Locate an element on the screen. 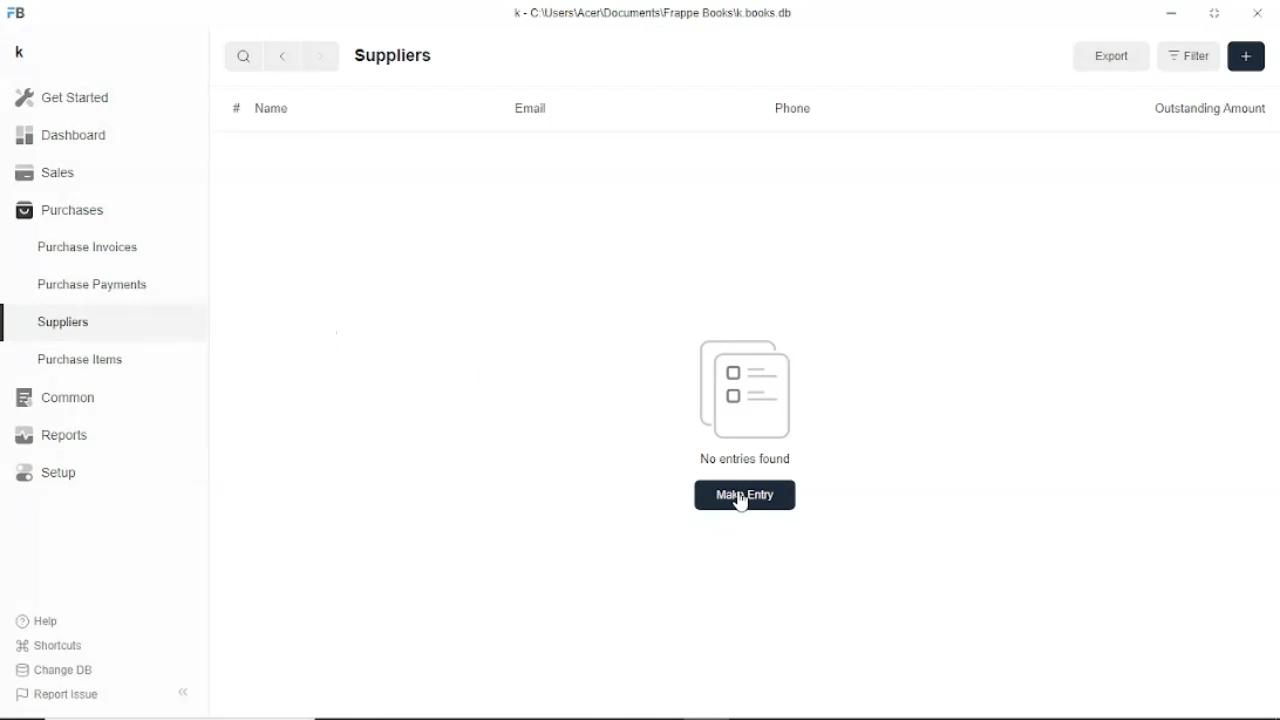 Image resolution: width=1280 pixels, height=720 pixels. Close is located at coordinates (1257, 13).